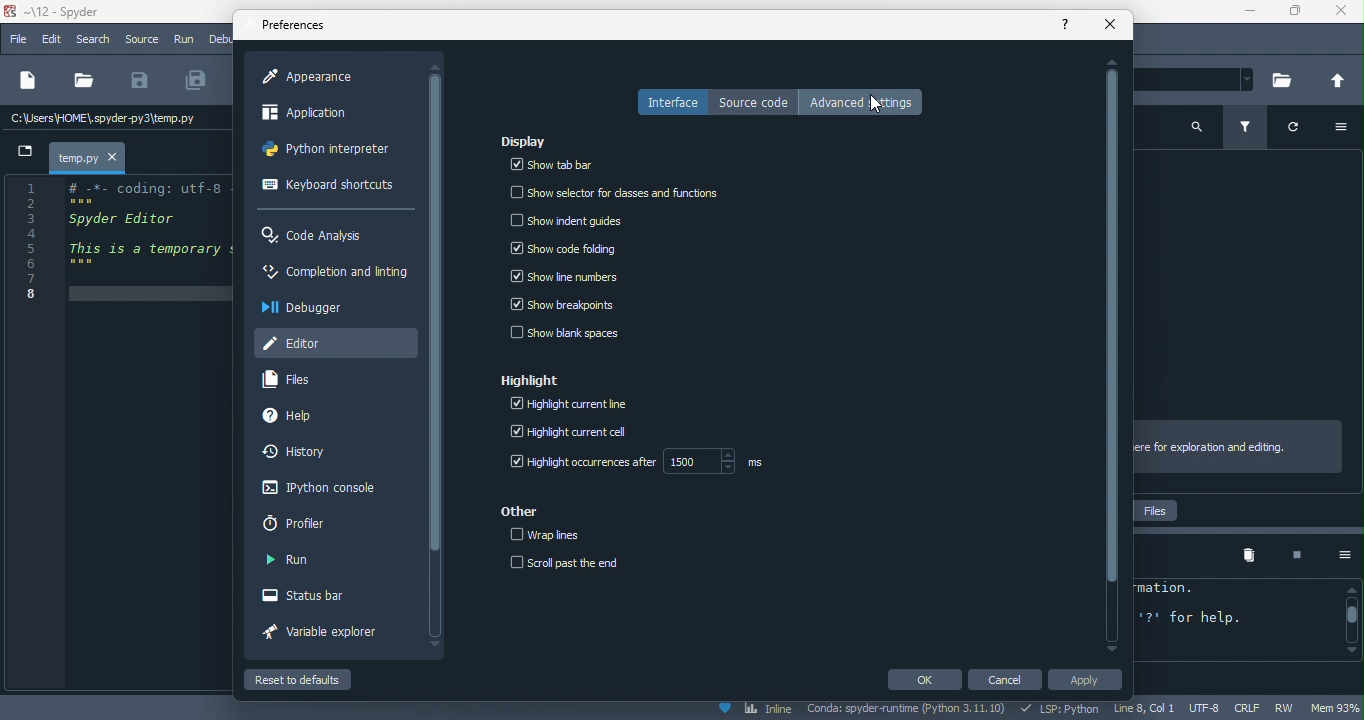  I want to click on save all, so click(197, 81).